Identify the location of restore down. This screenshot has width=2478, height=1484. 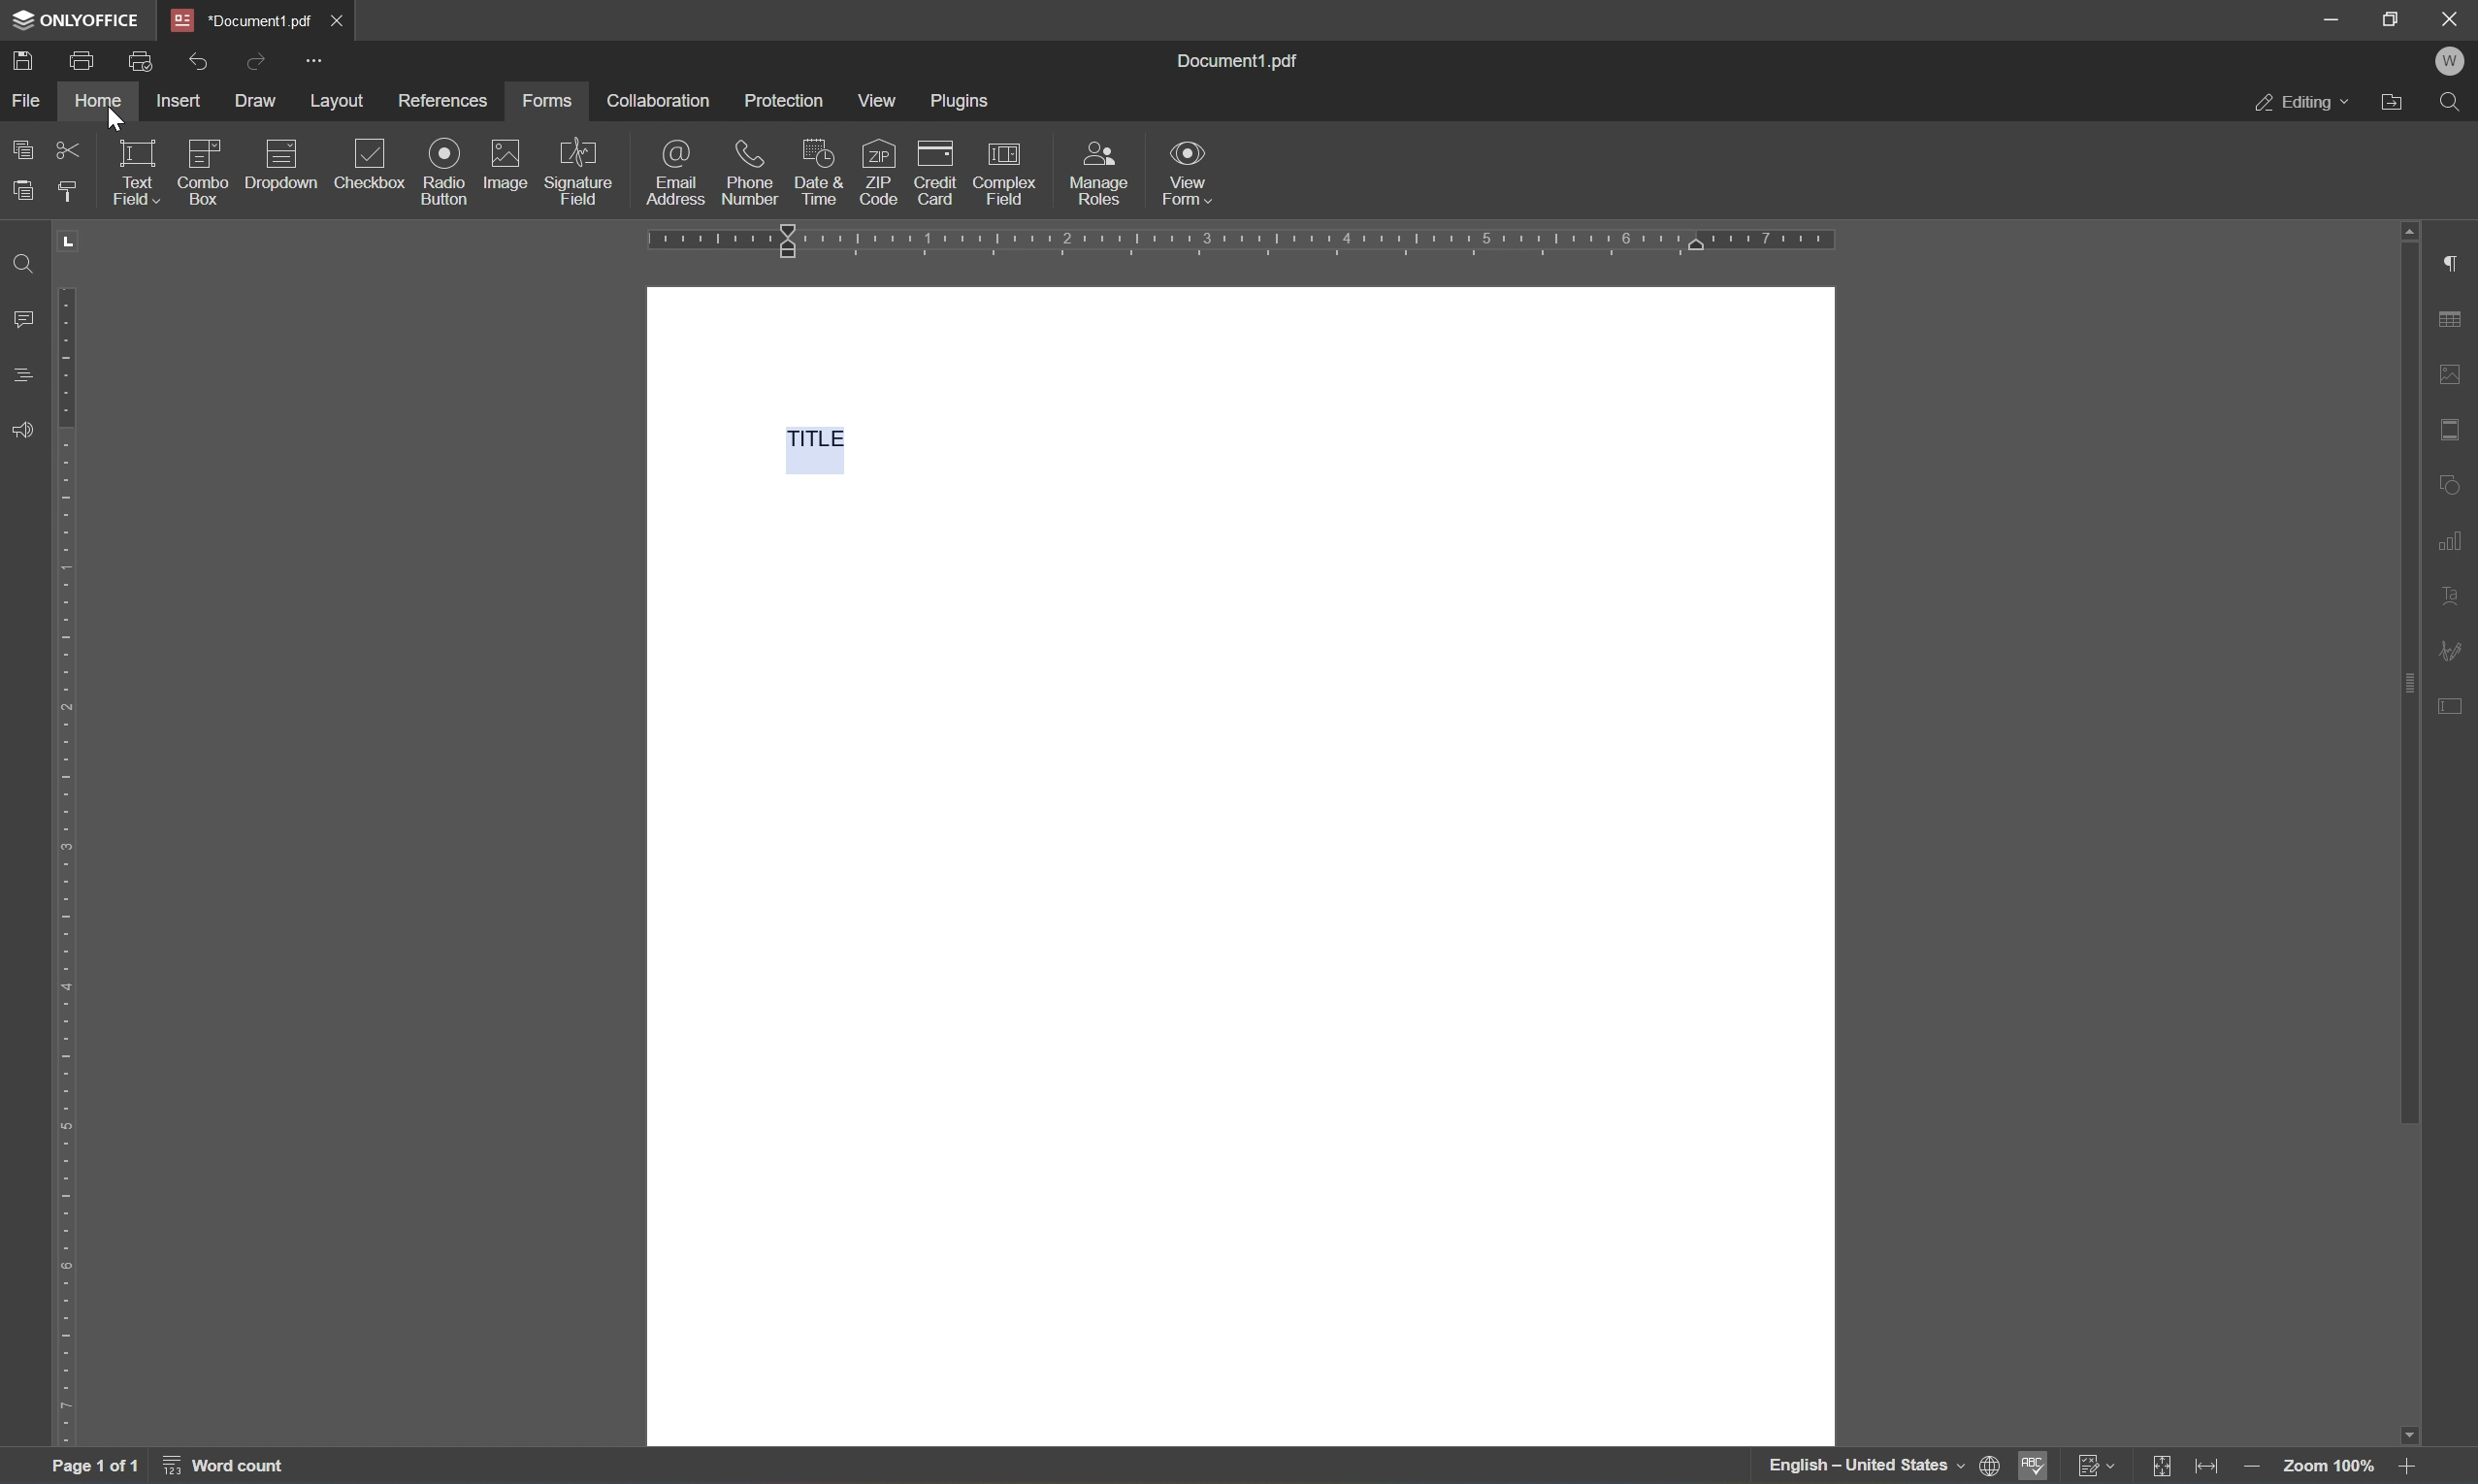
(2393, 20).